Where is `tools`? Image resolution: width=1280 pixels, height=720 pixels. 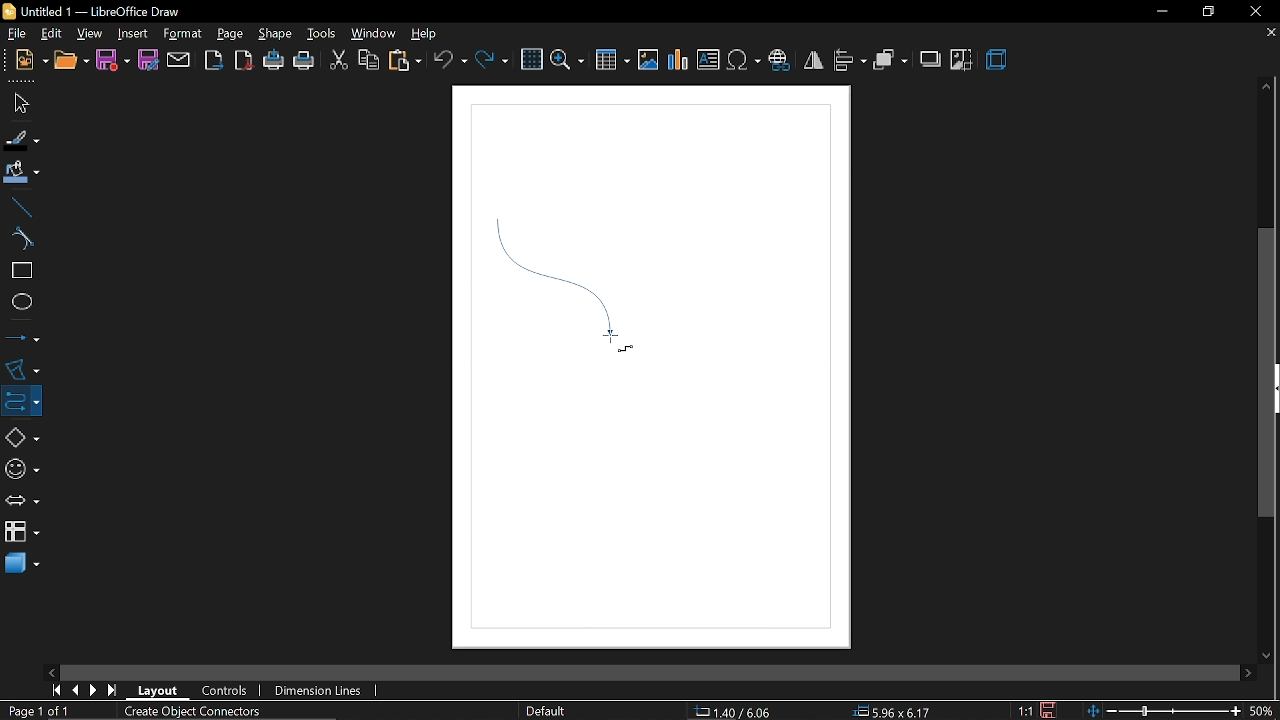
tools is located at coordinates (319, 33).